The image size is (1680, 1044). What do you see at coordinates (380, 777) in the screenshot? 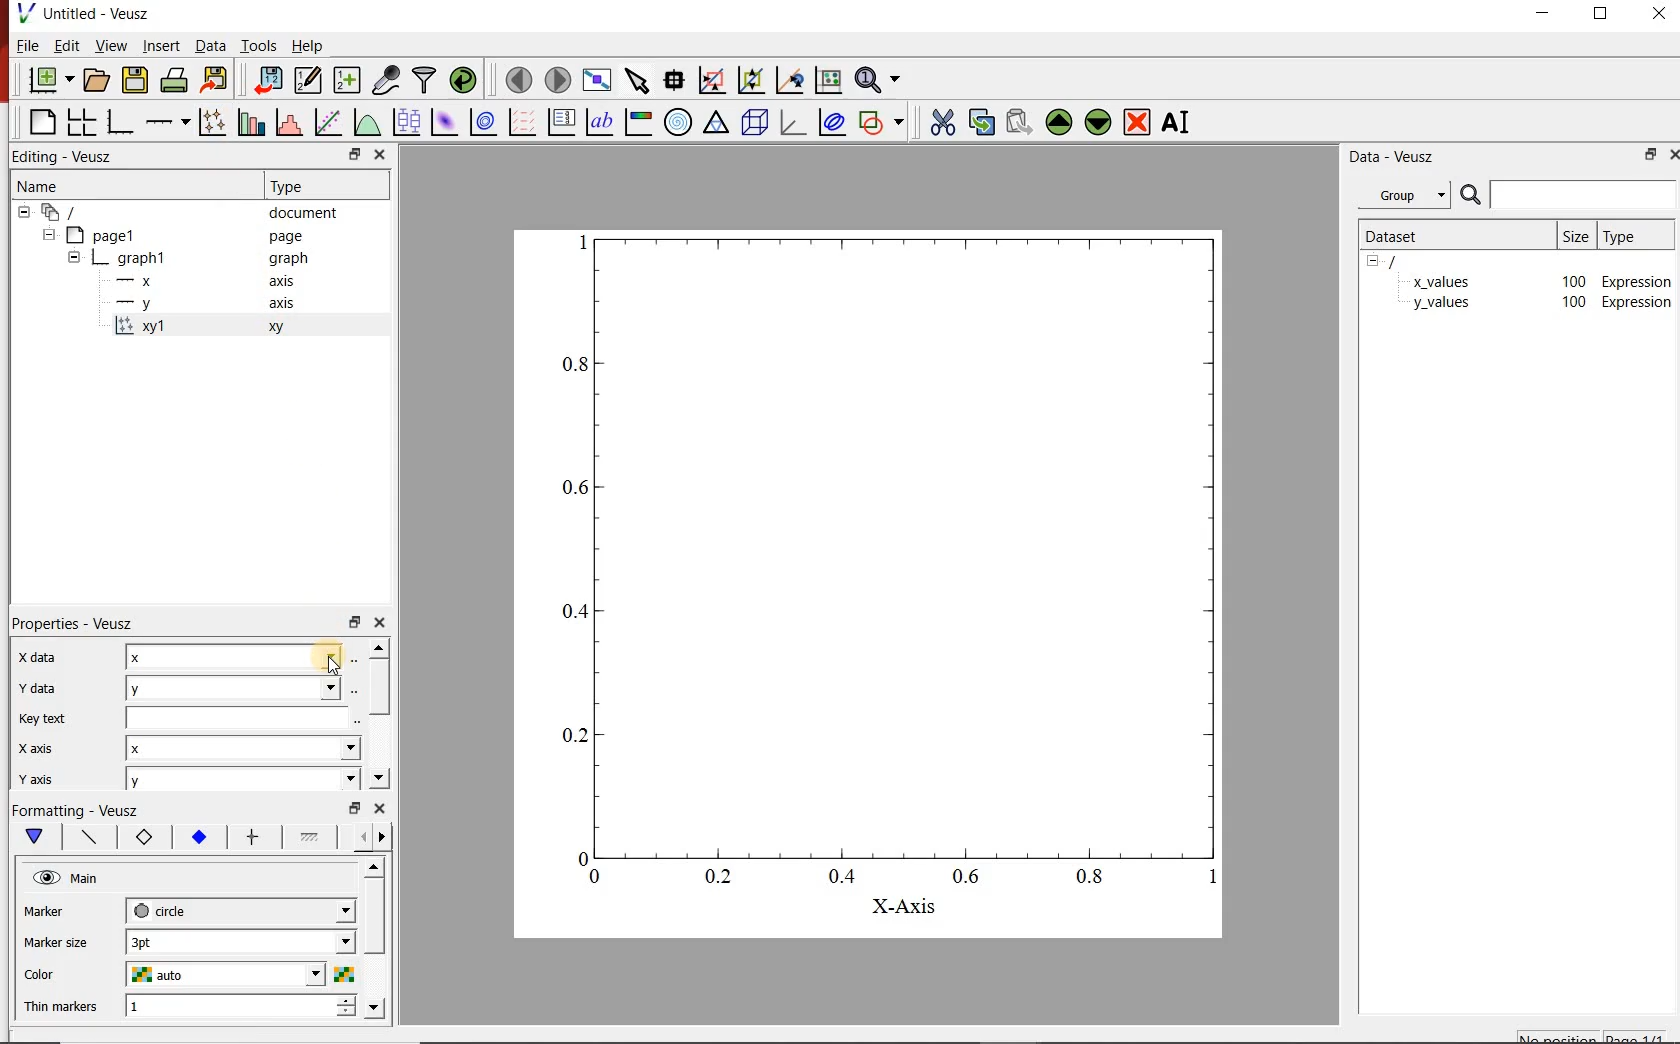
I see `move down` at bounding box center [380, 777].